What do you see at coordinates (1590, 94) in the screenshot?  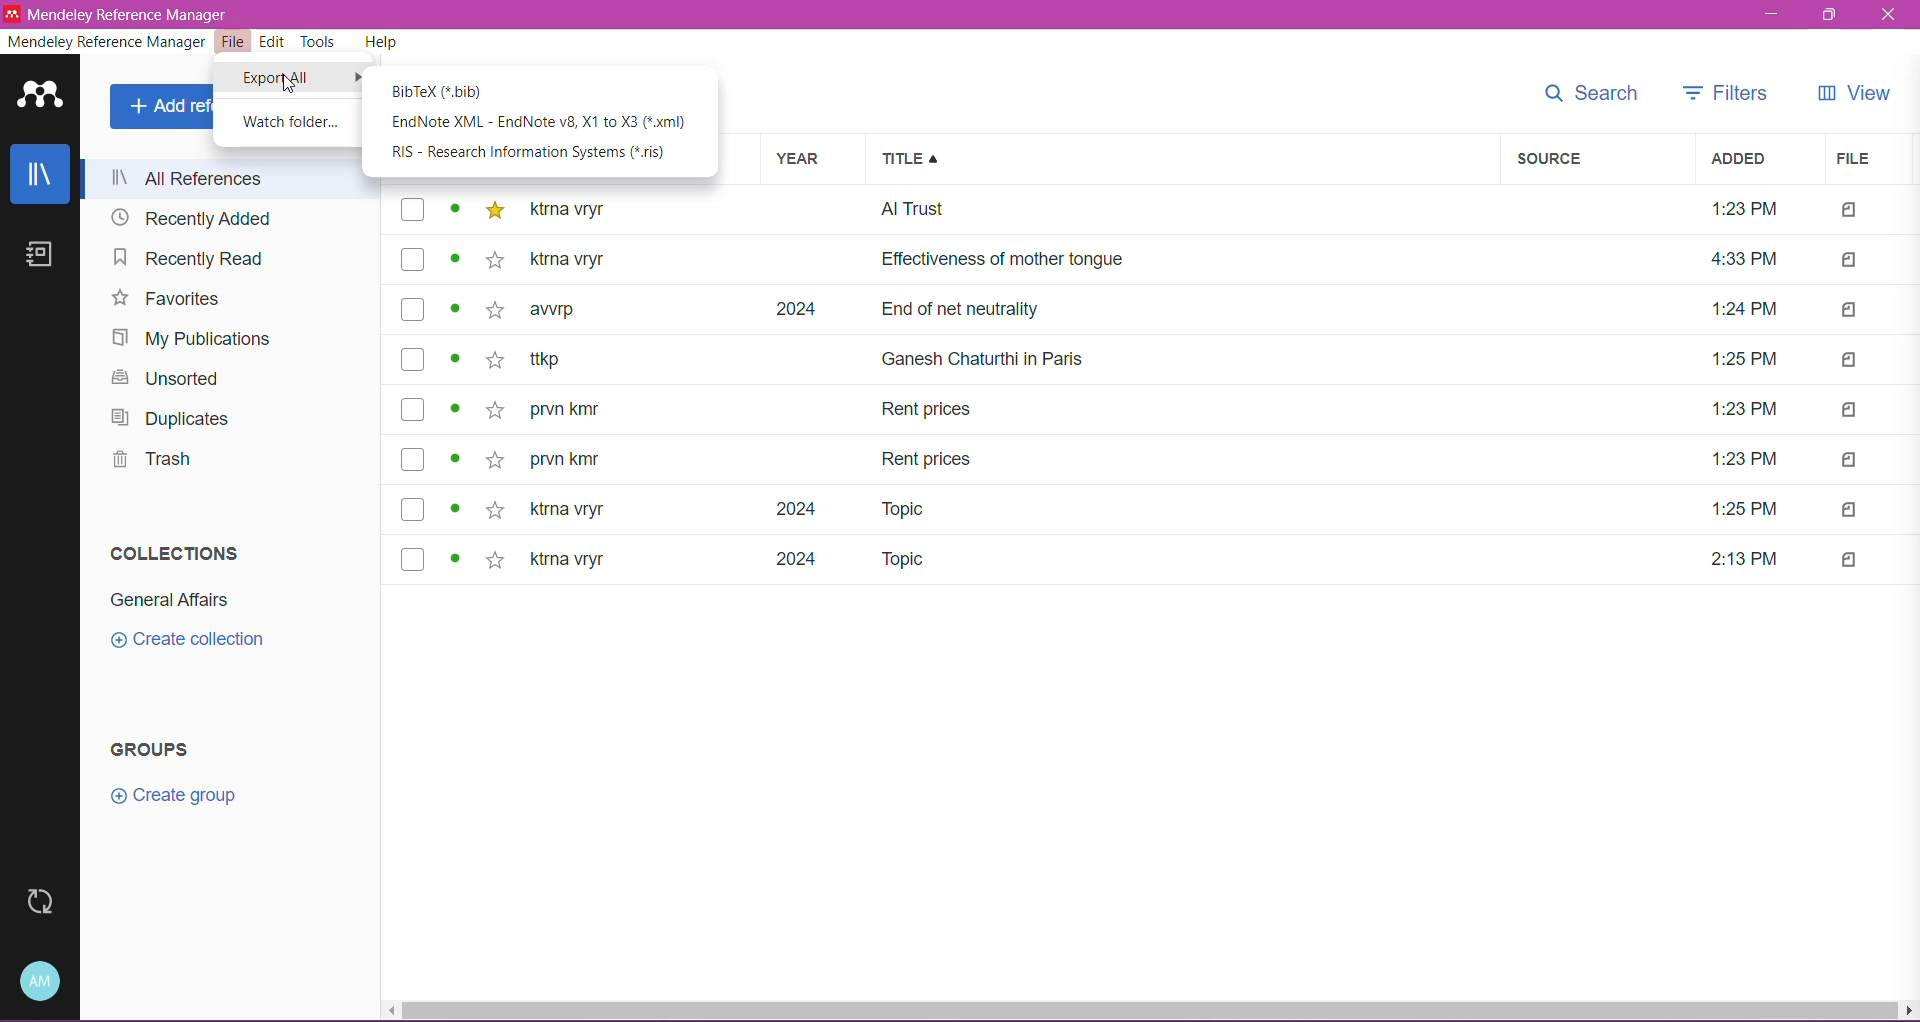 I see `Search` at bounding box center [1590, 94].